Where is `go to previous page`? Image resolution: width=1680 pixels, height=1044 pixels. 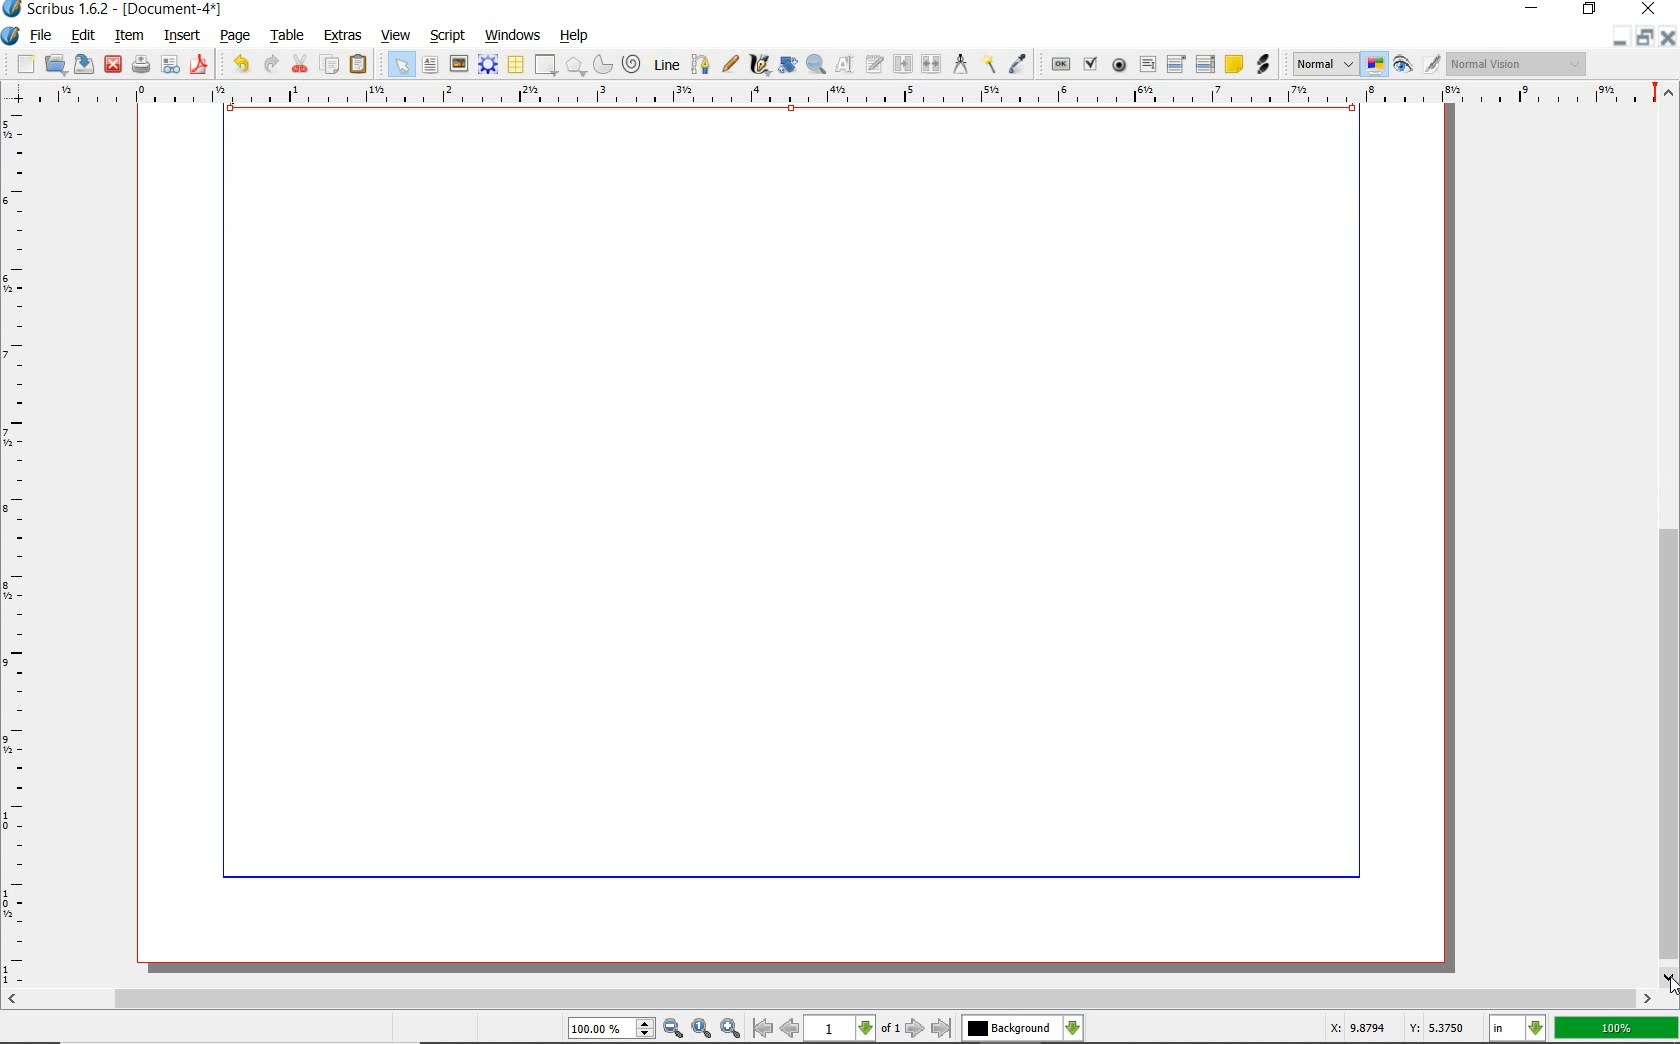 go to previous page is located at coordinates (791, 1029).